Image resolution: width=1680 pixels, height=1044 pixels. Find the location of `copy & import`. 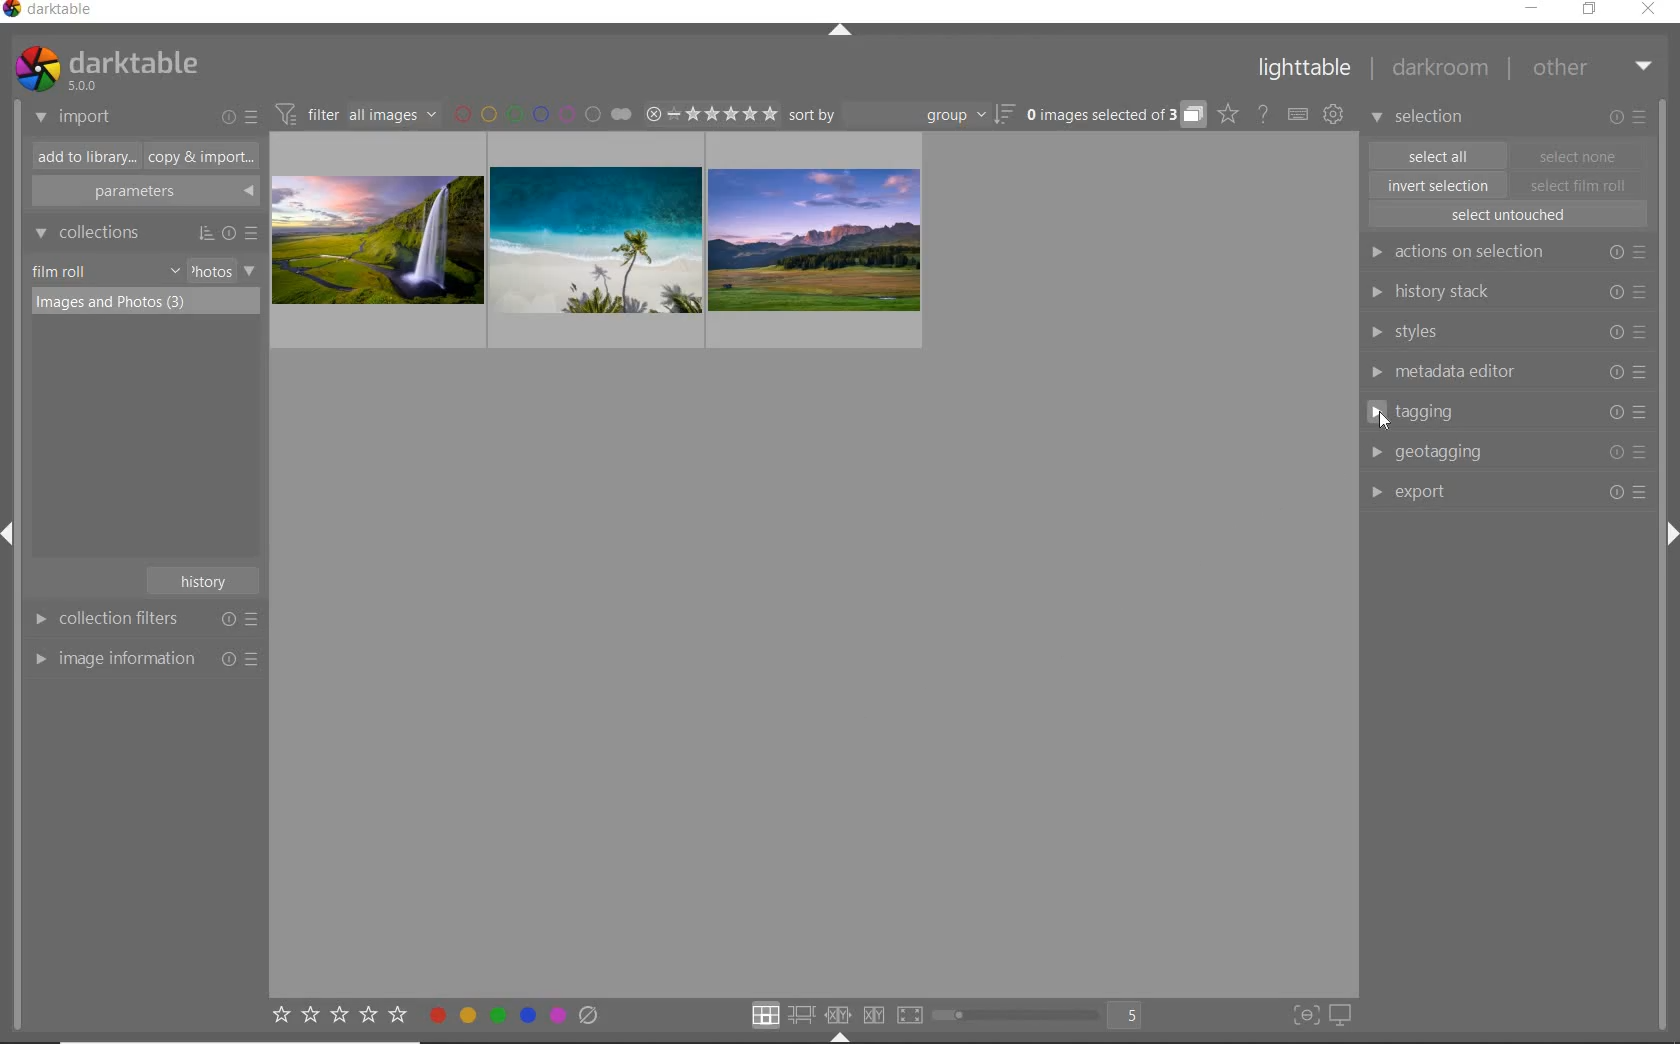

copy & import is located at coordinates (197, 158).